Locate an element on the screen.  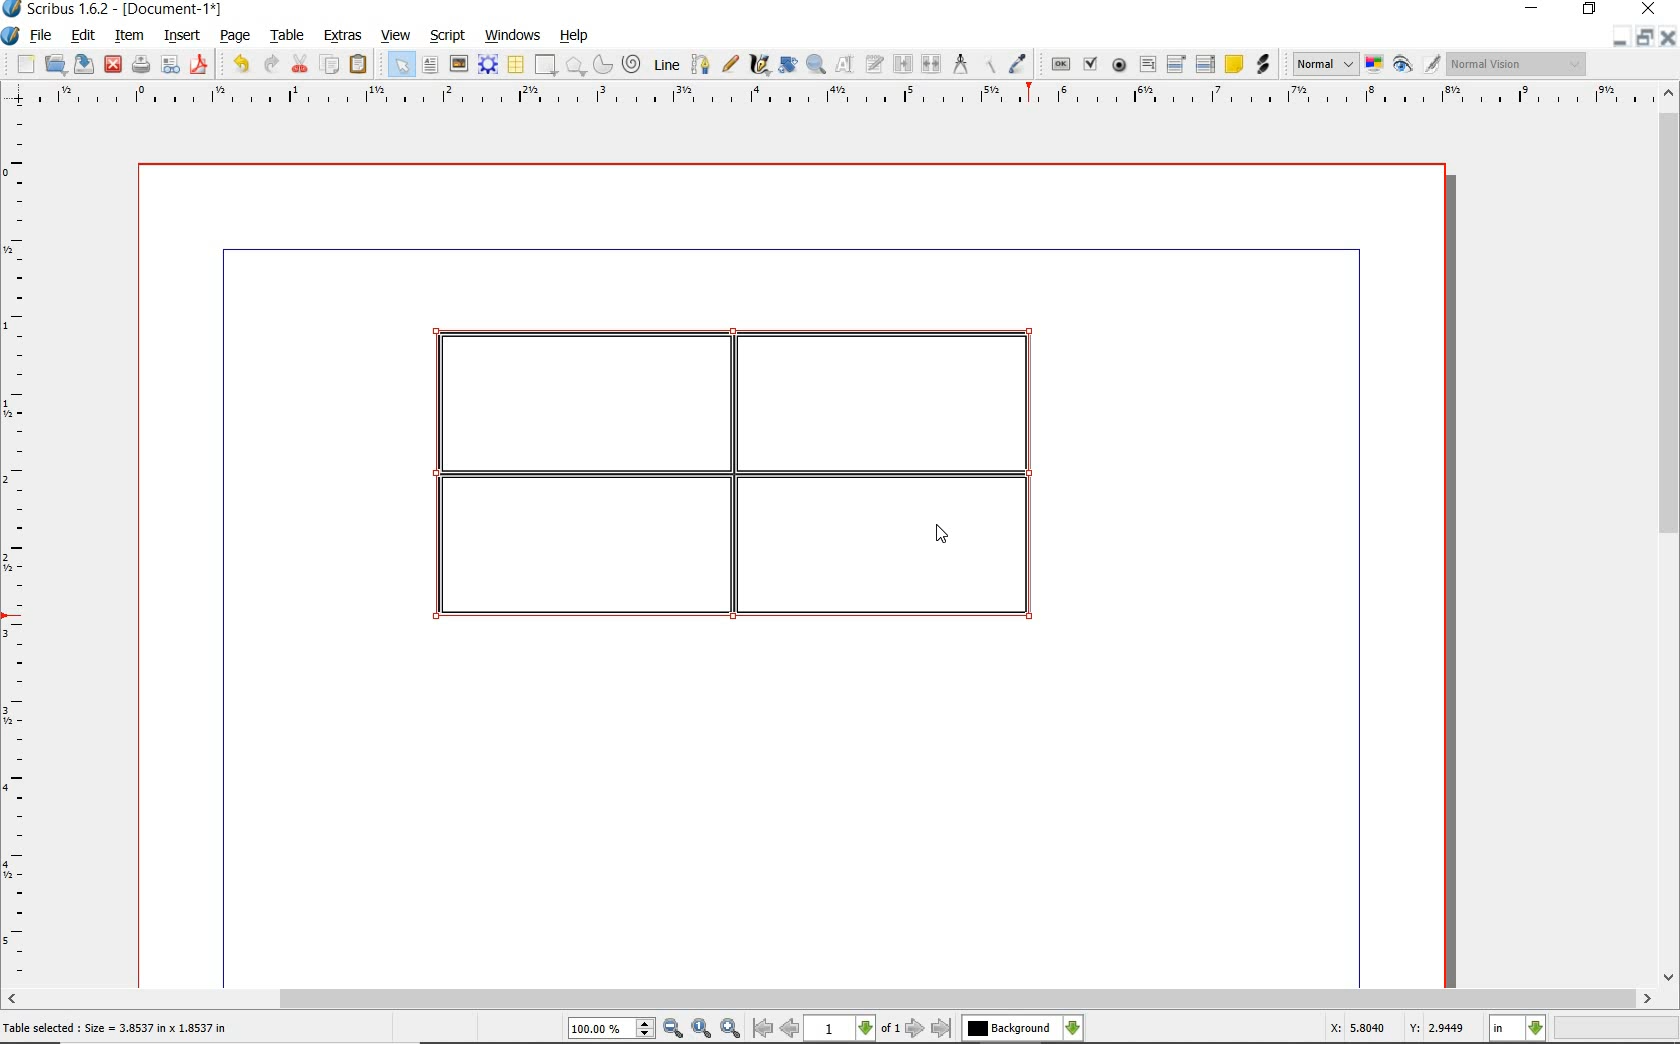
calligraphic line is located at coordinates (760, 65).